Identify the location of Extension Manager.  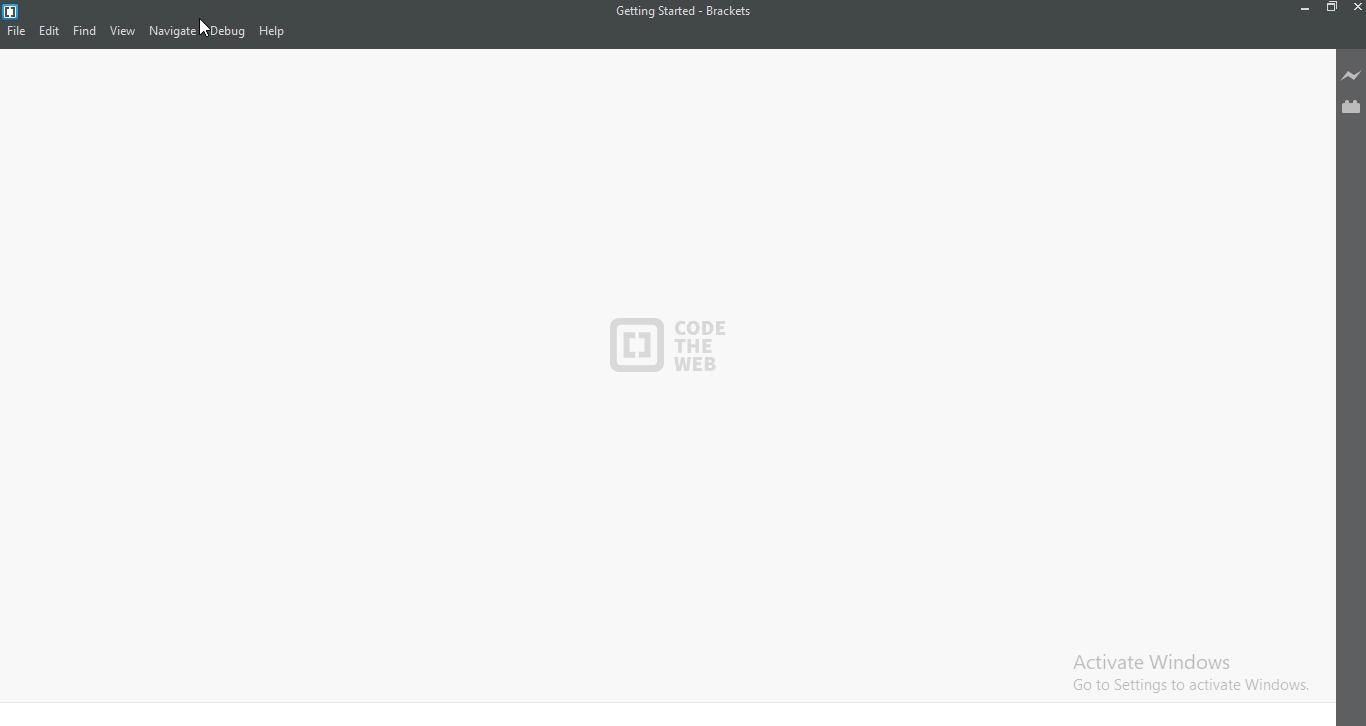
(1351, 104).